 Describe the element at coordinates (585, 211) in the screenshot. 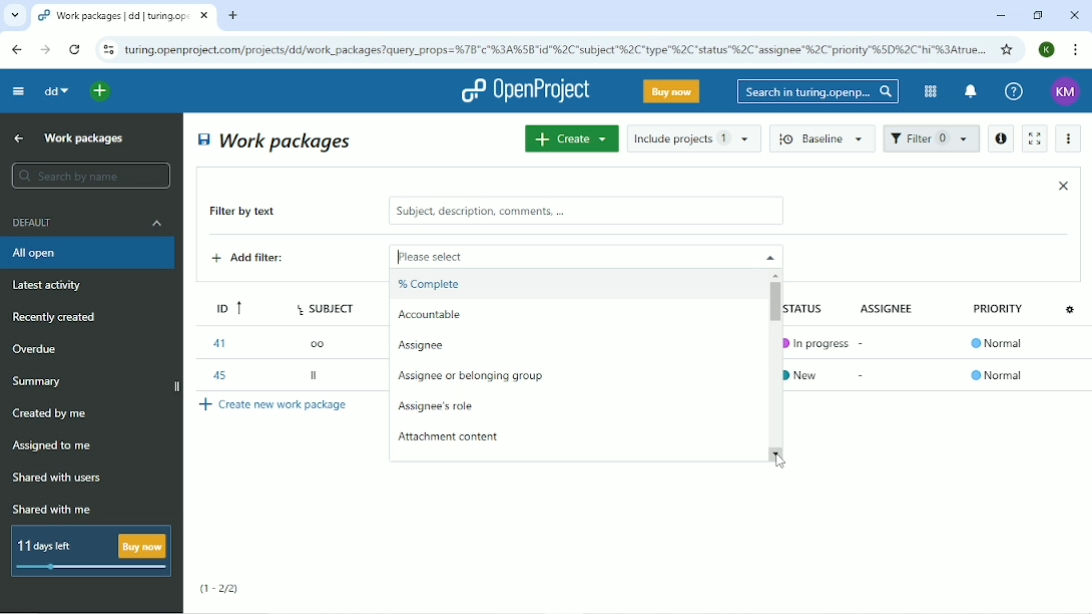

I see `subject, description, comments` at that location.